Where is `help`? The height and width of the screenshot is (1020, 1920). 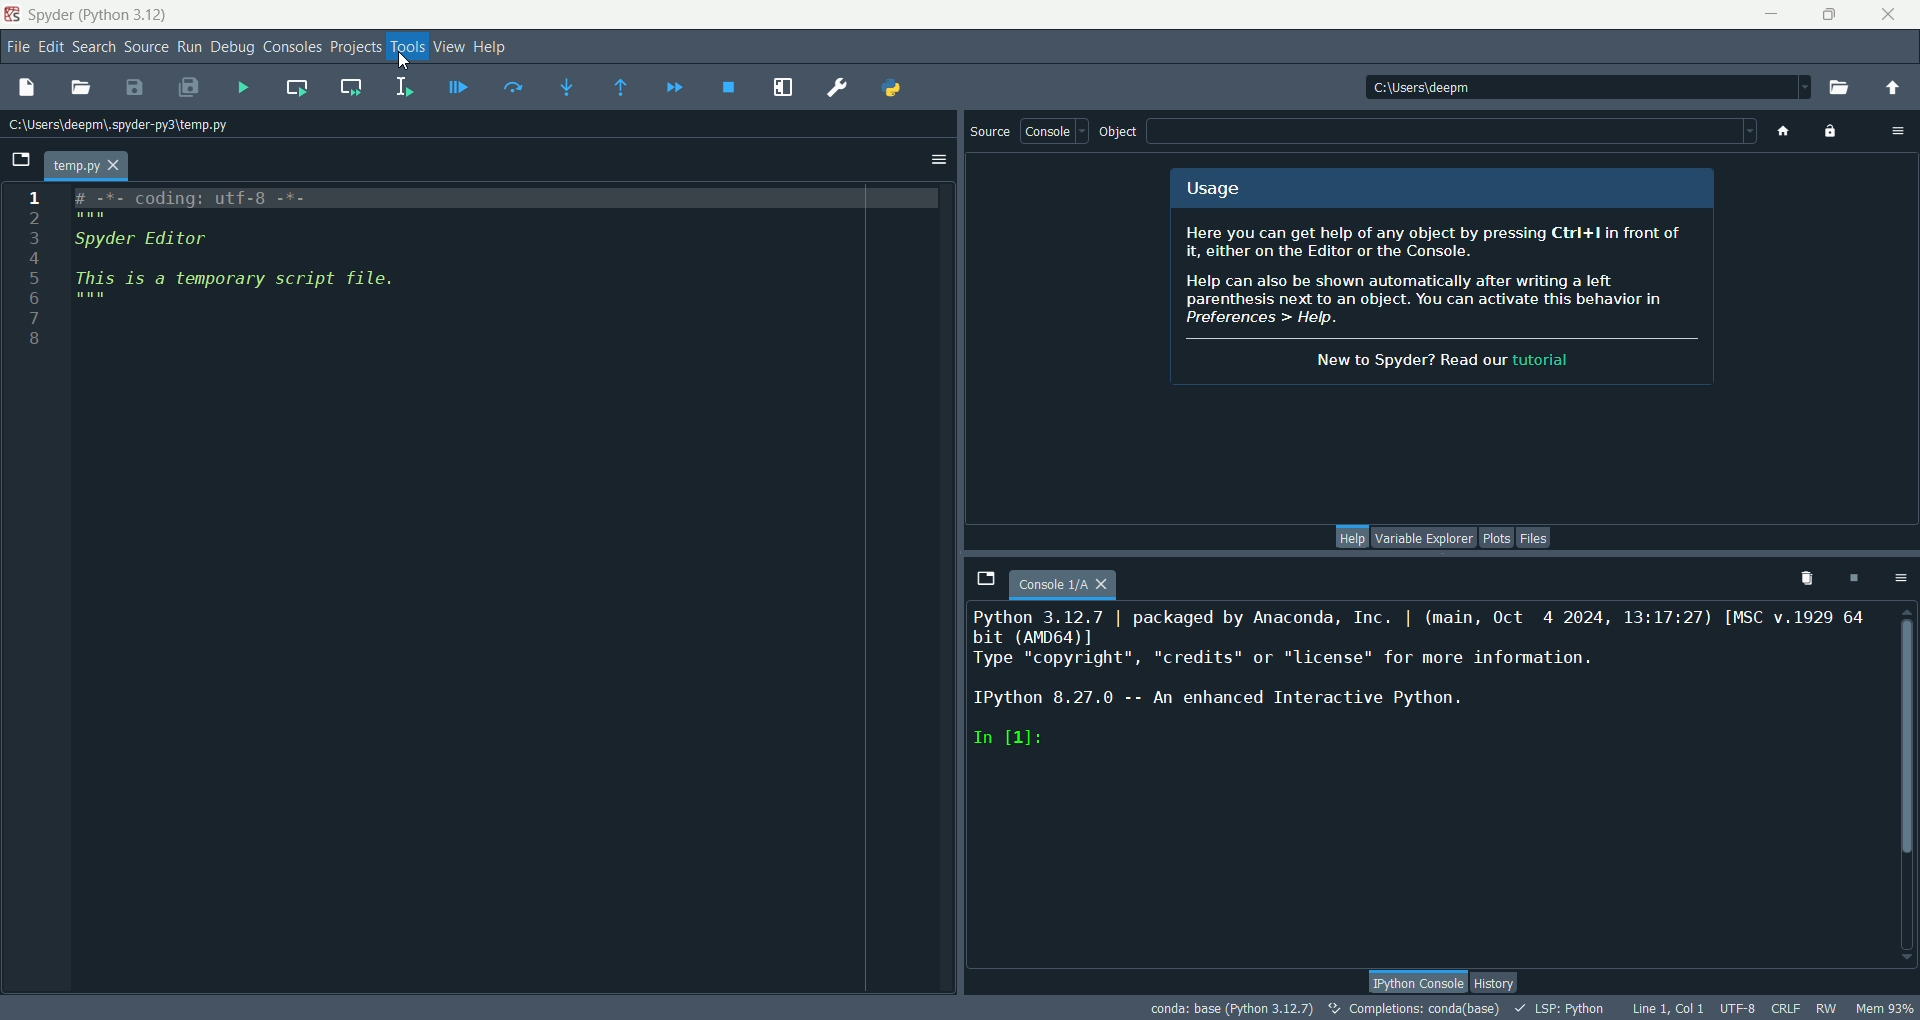 help is located at coordinates (1353, 537).